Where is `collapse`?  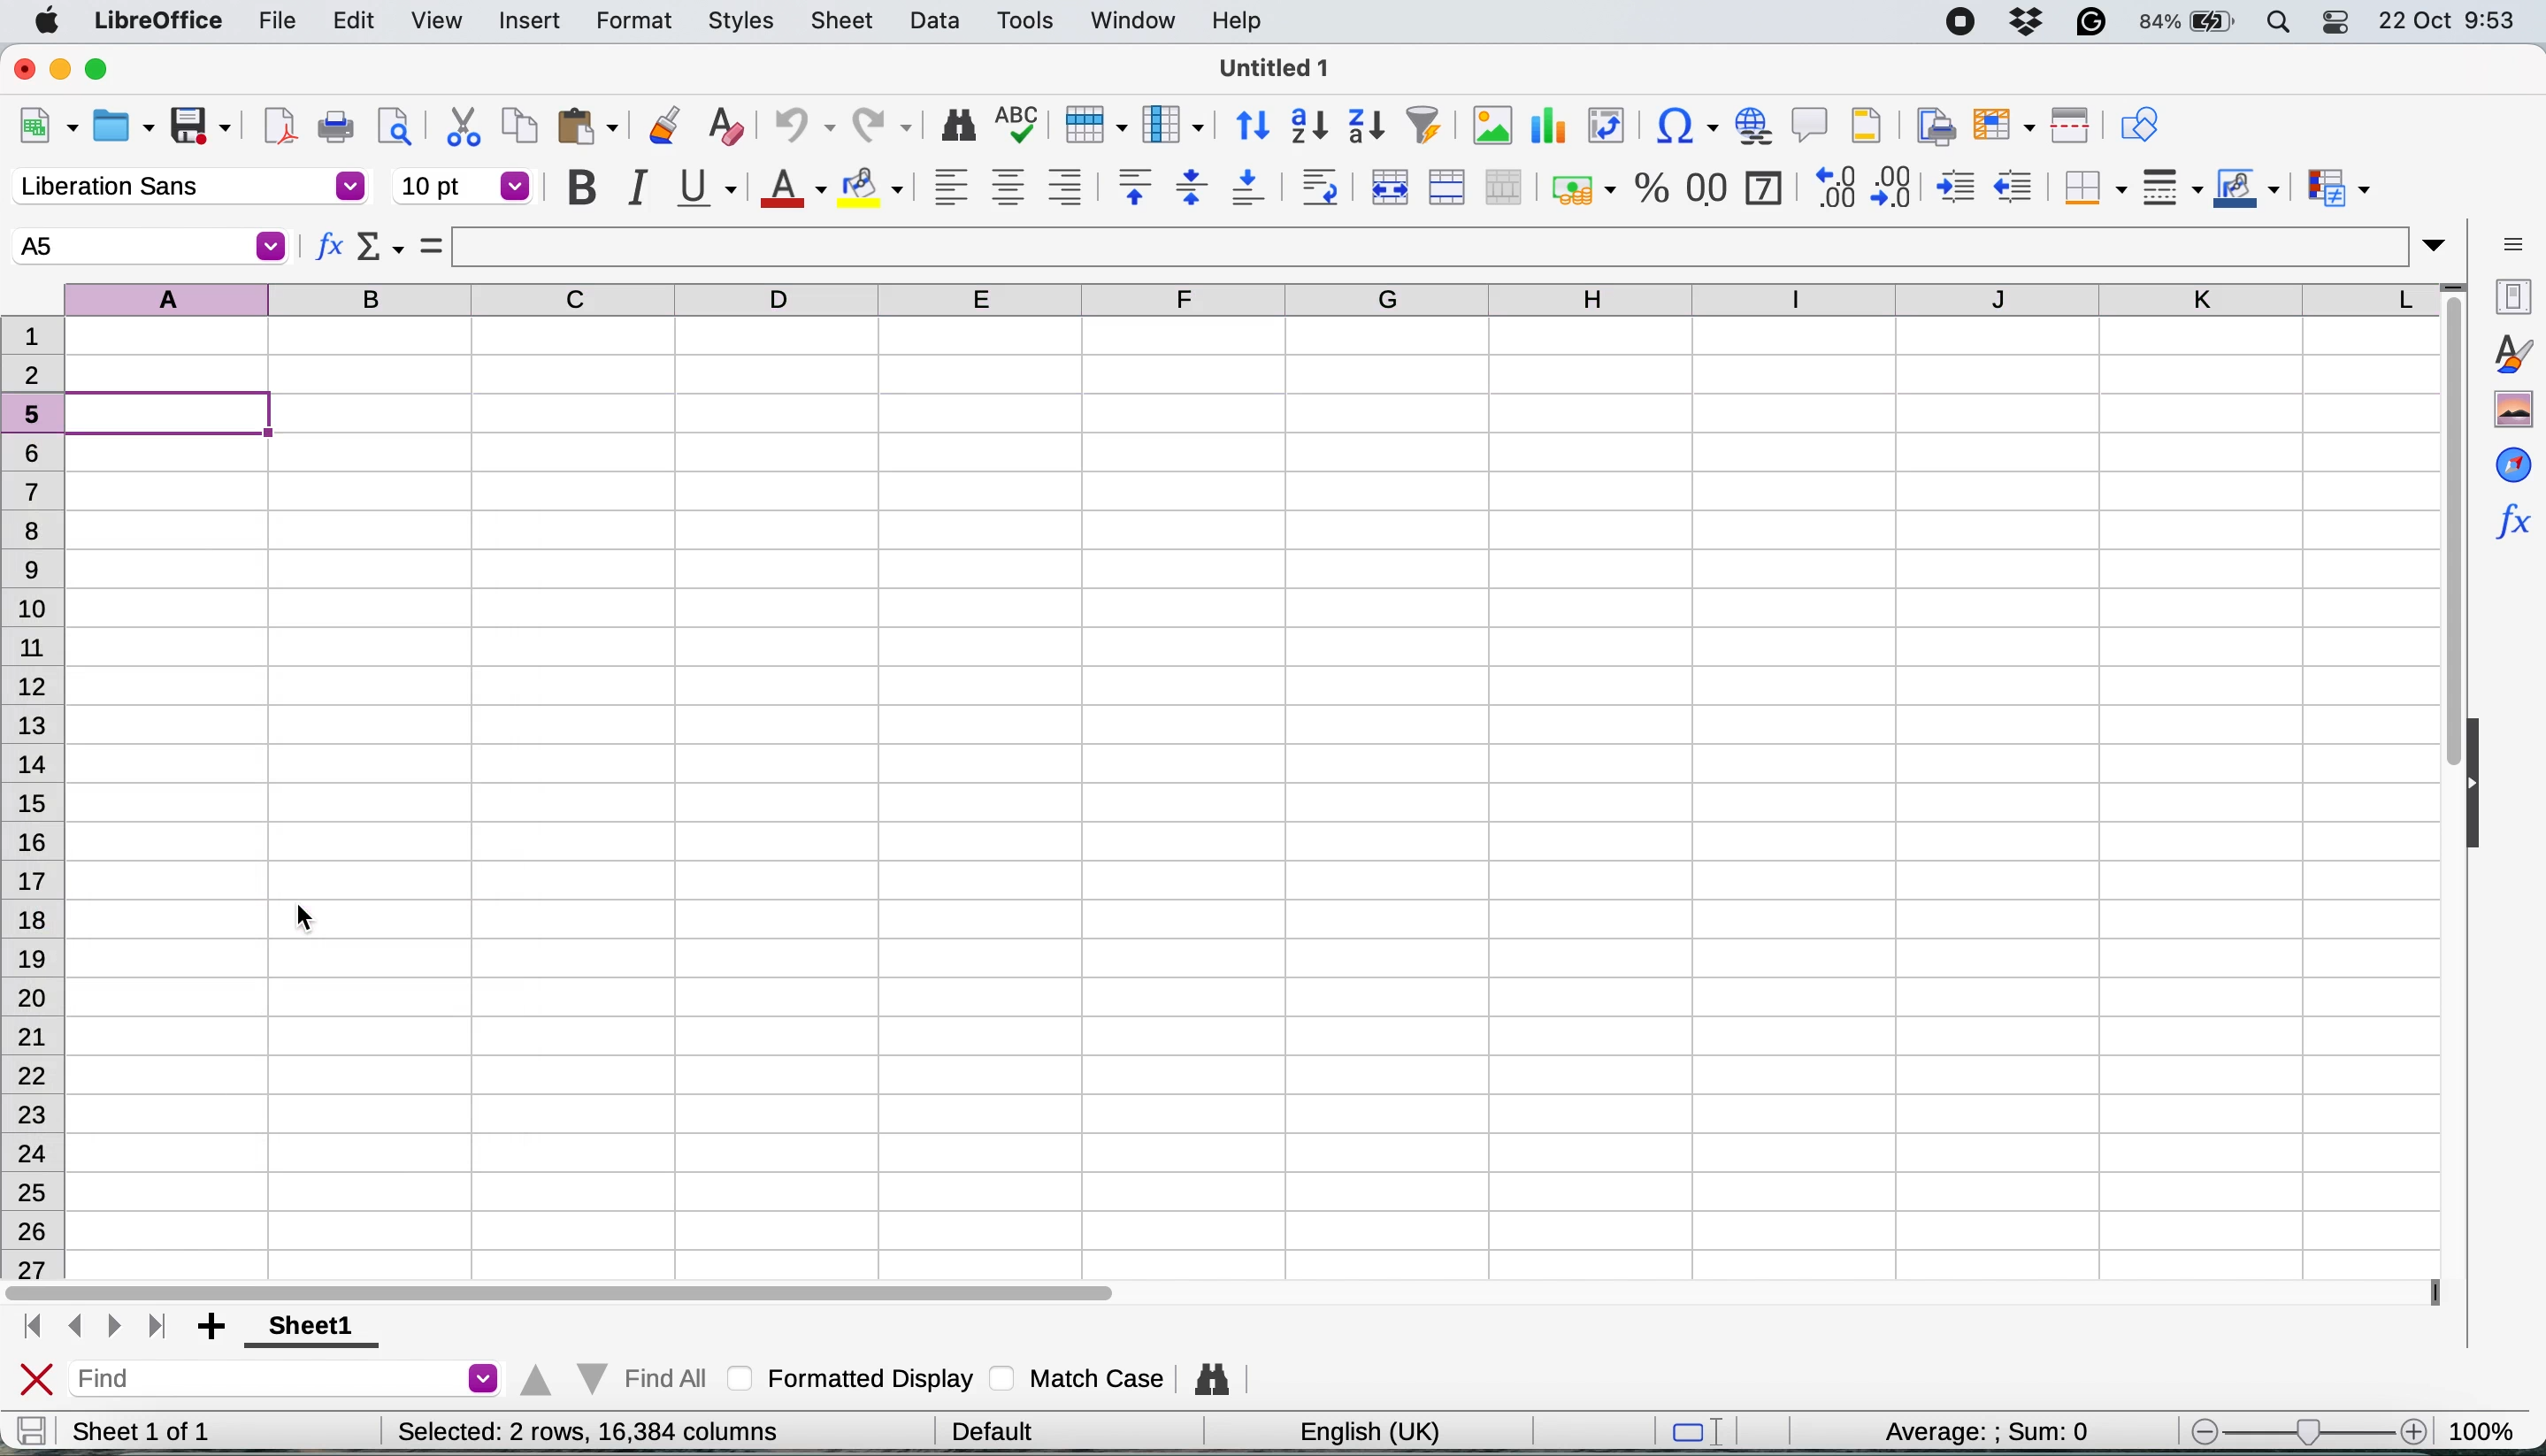
collapse is located at coordinates (2483, 787).